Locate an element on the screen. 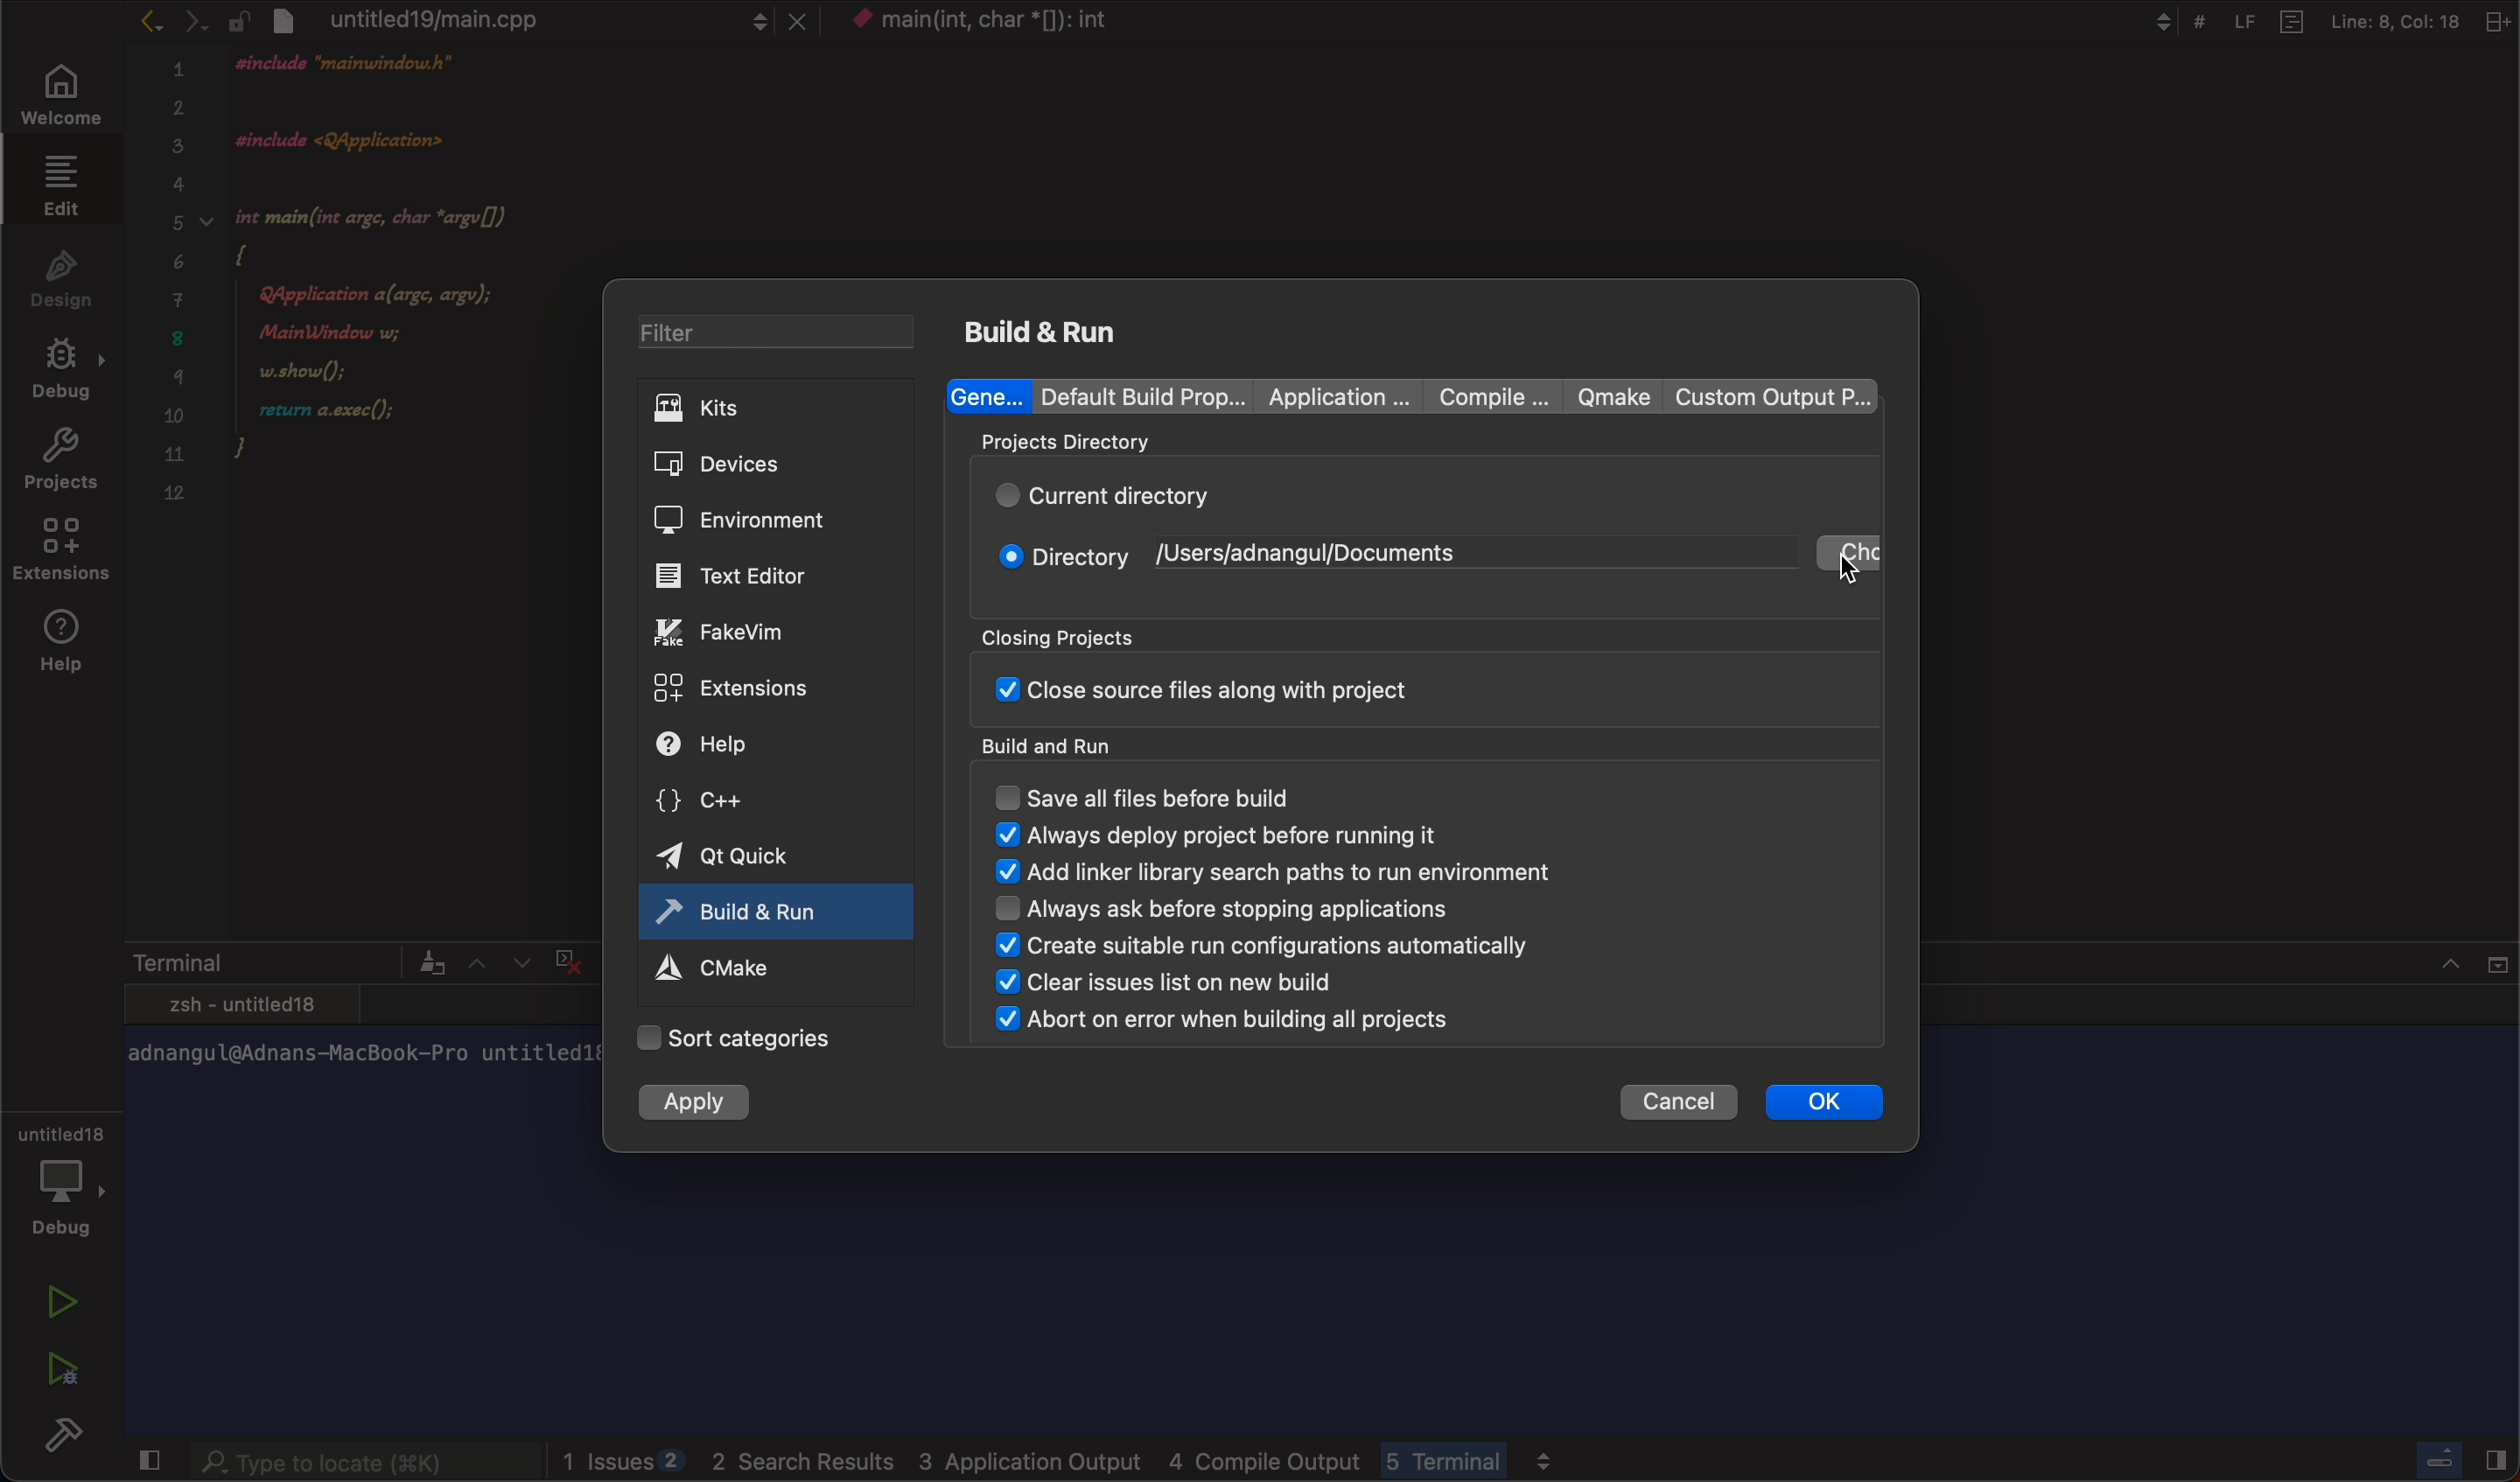  change directory is located at coordinates (1442, 553).